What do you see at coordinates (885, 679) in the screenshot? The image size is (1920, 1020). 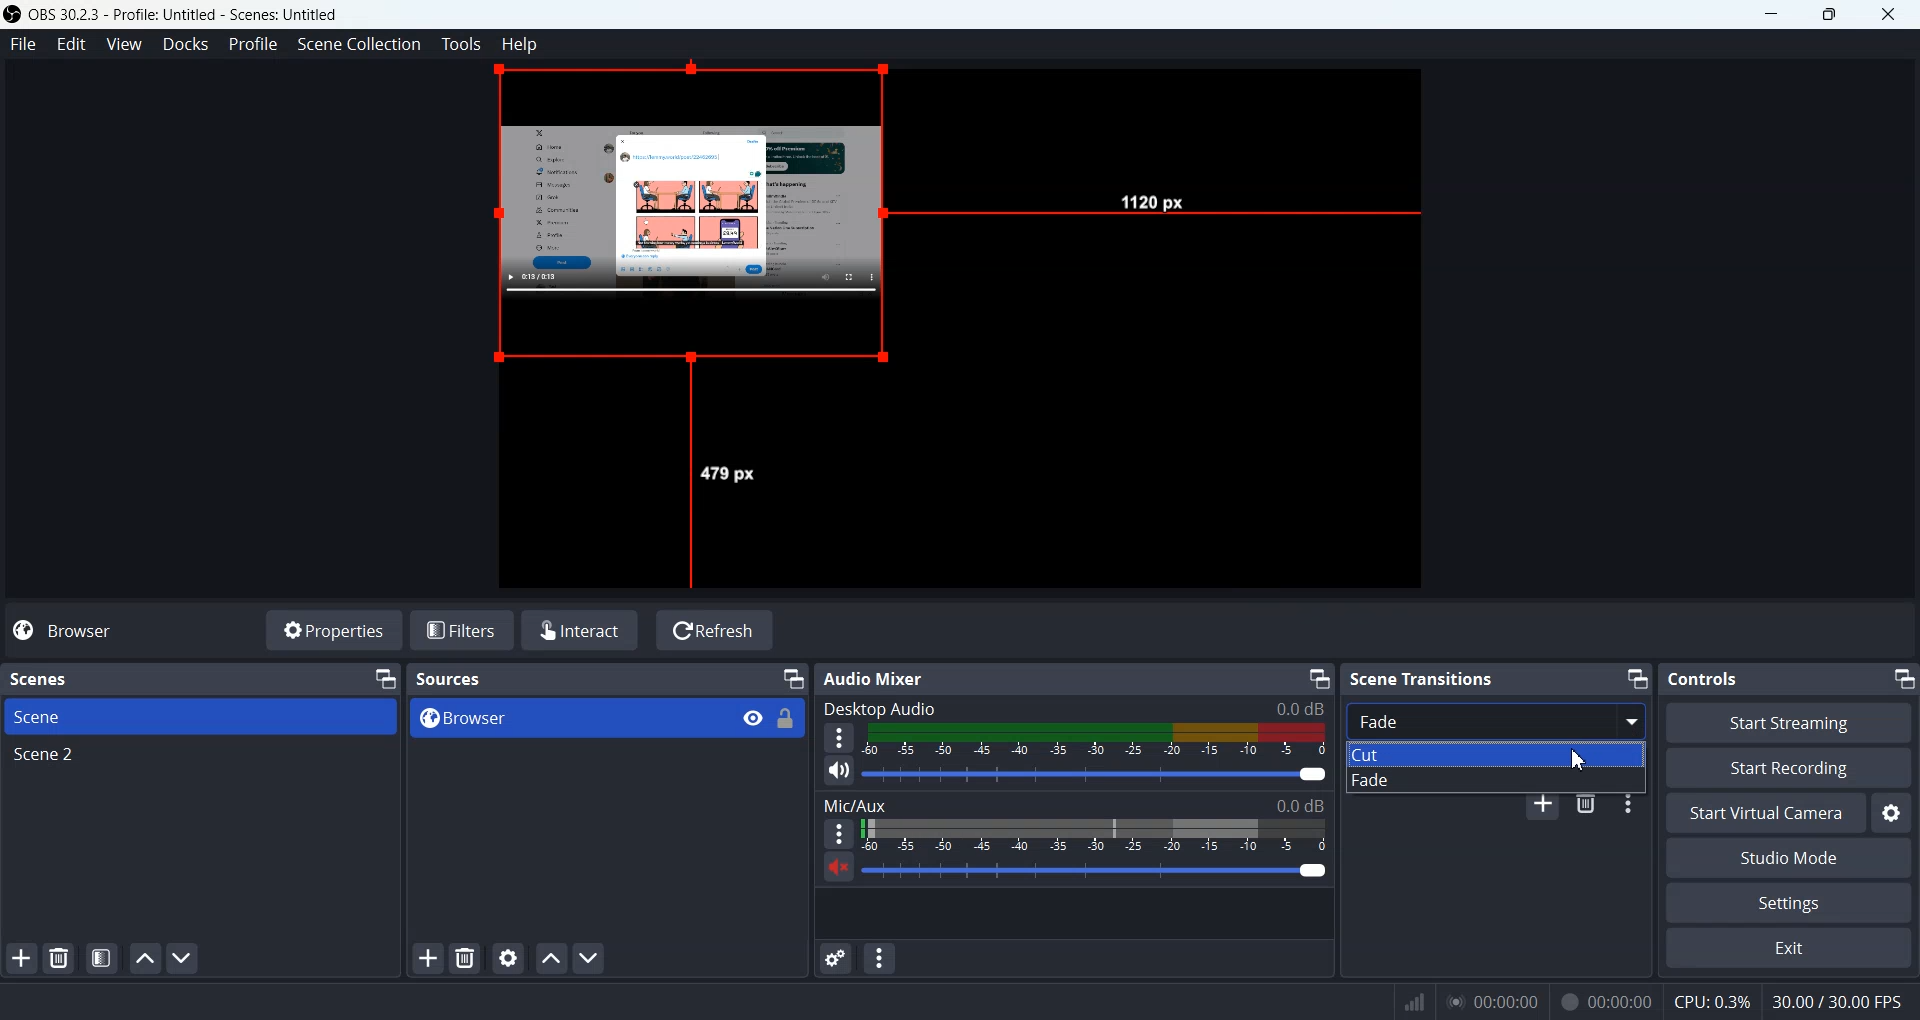 I see `Text` at bounding box center [885, 679].